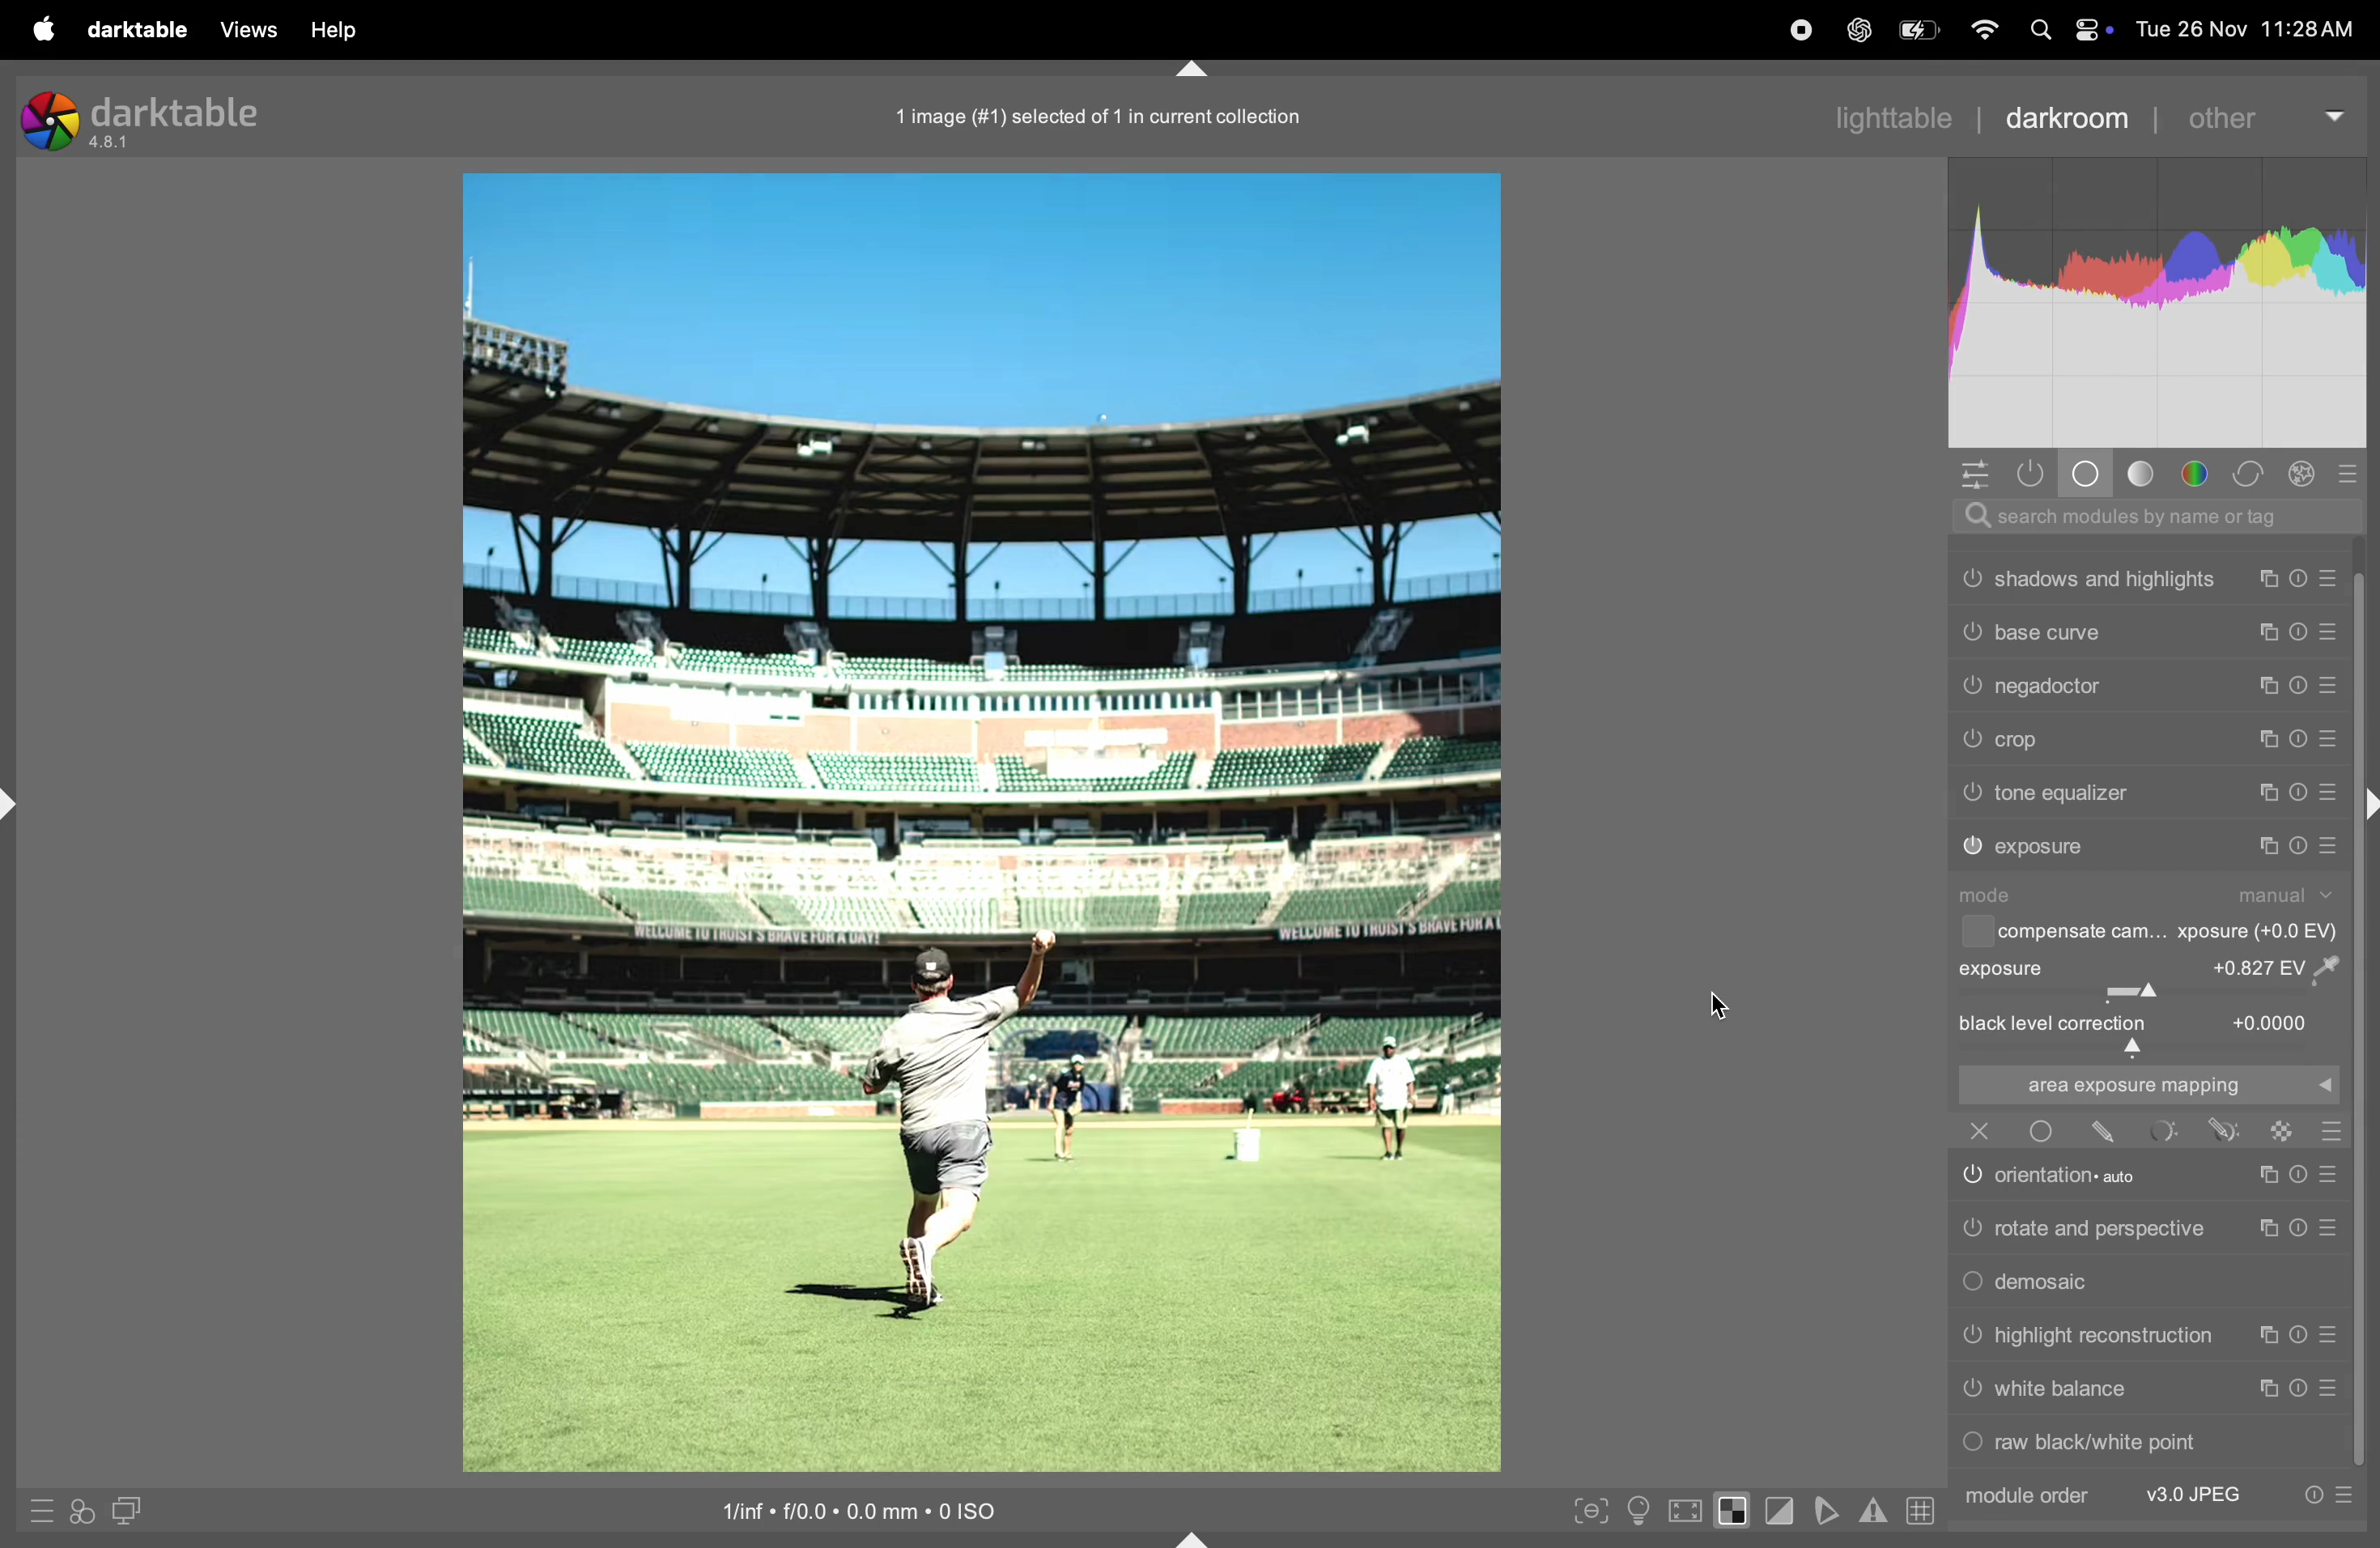 This screenshot has width=2380, height=1548. I want to click on version, so click(112, 144).